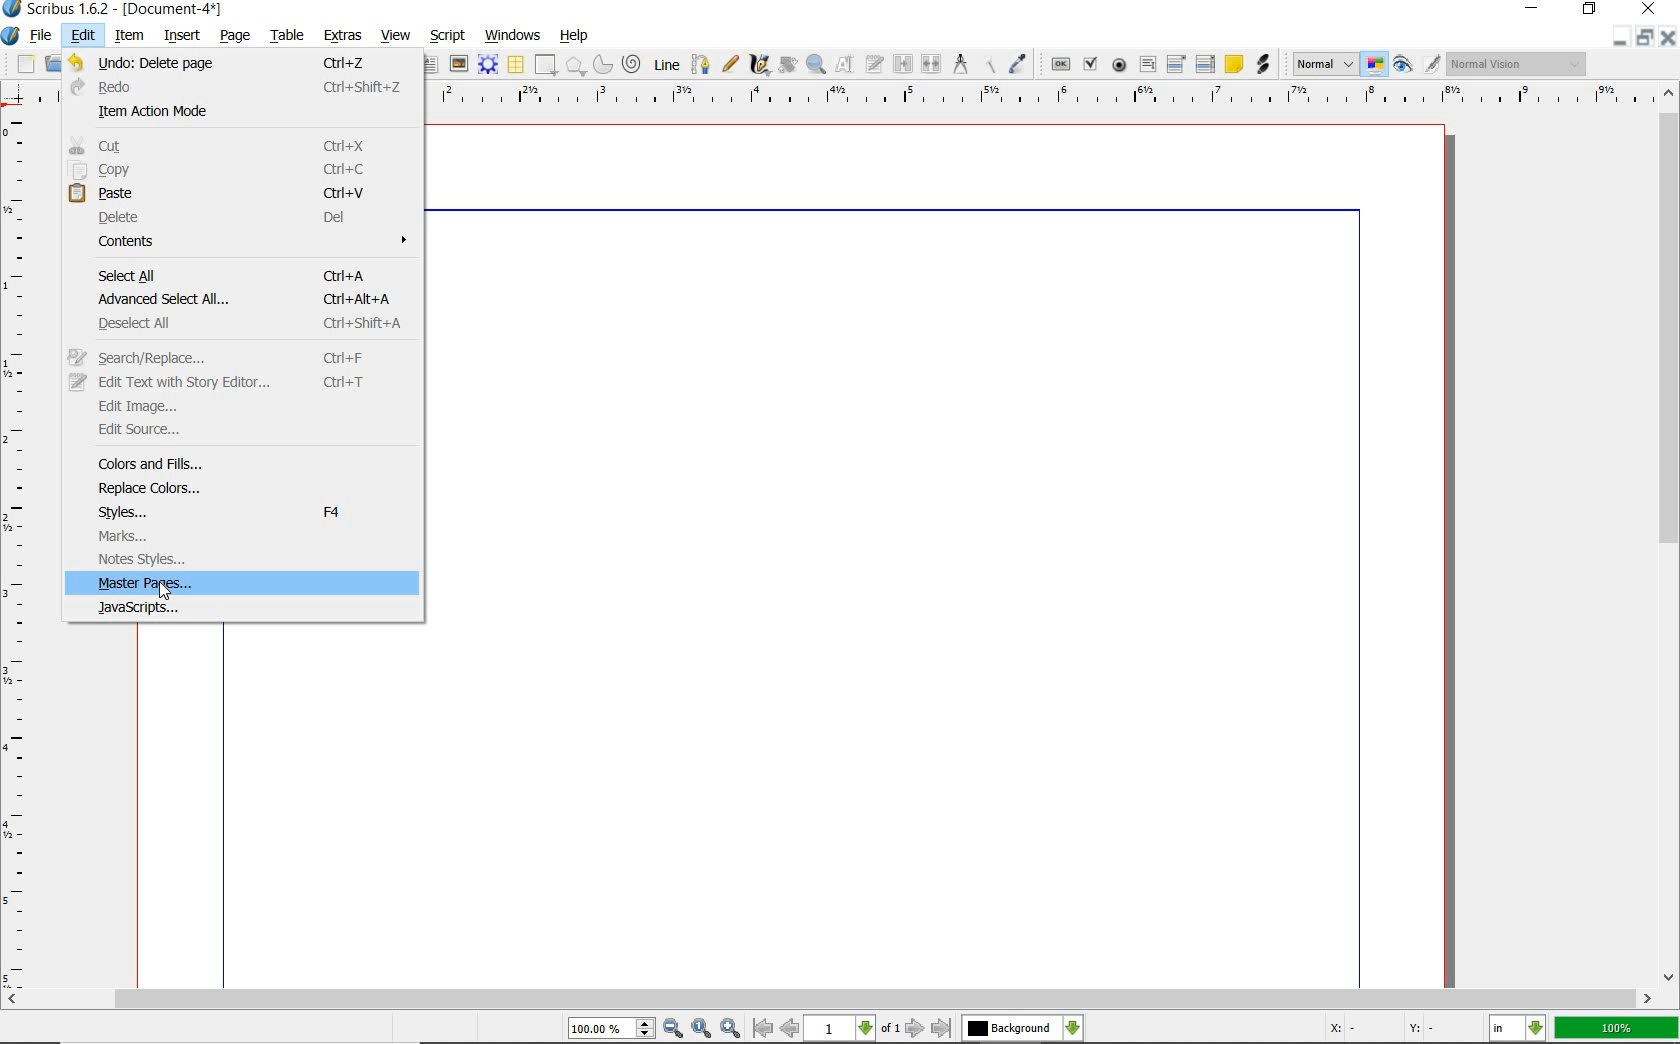 This screenshot has width=1680, height=1044. Describe the element at coordinates (250, 297) in the screenshot. I see `advanced select all` at that location.